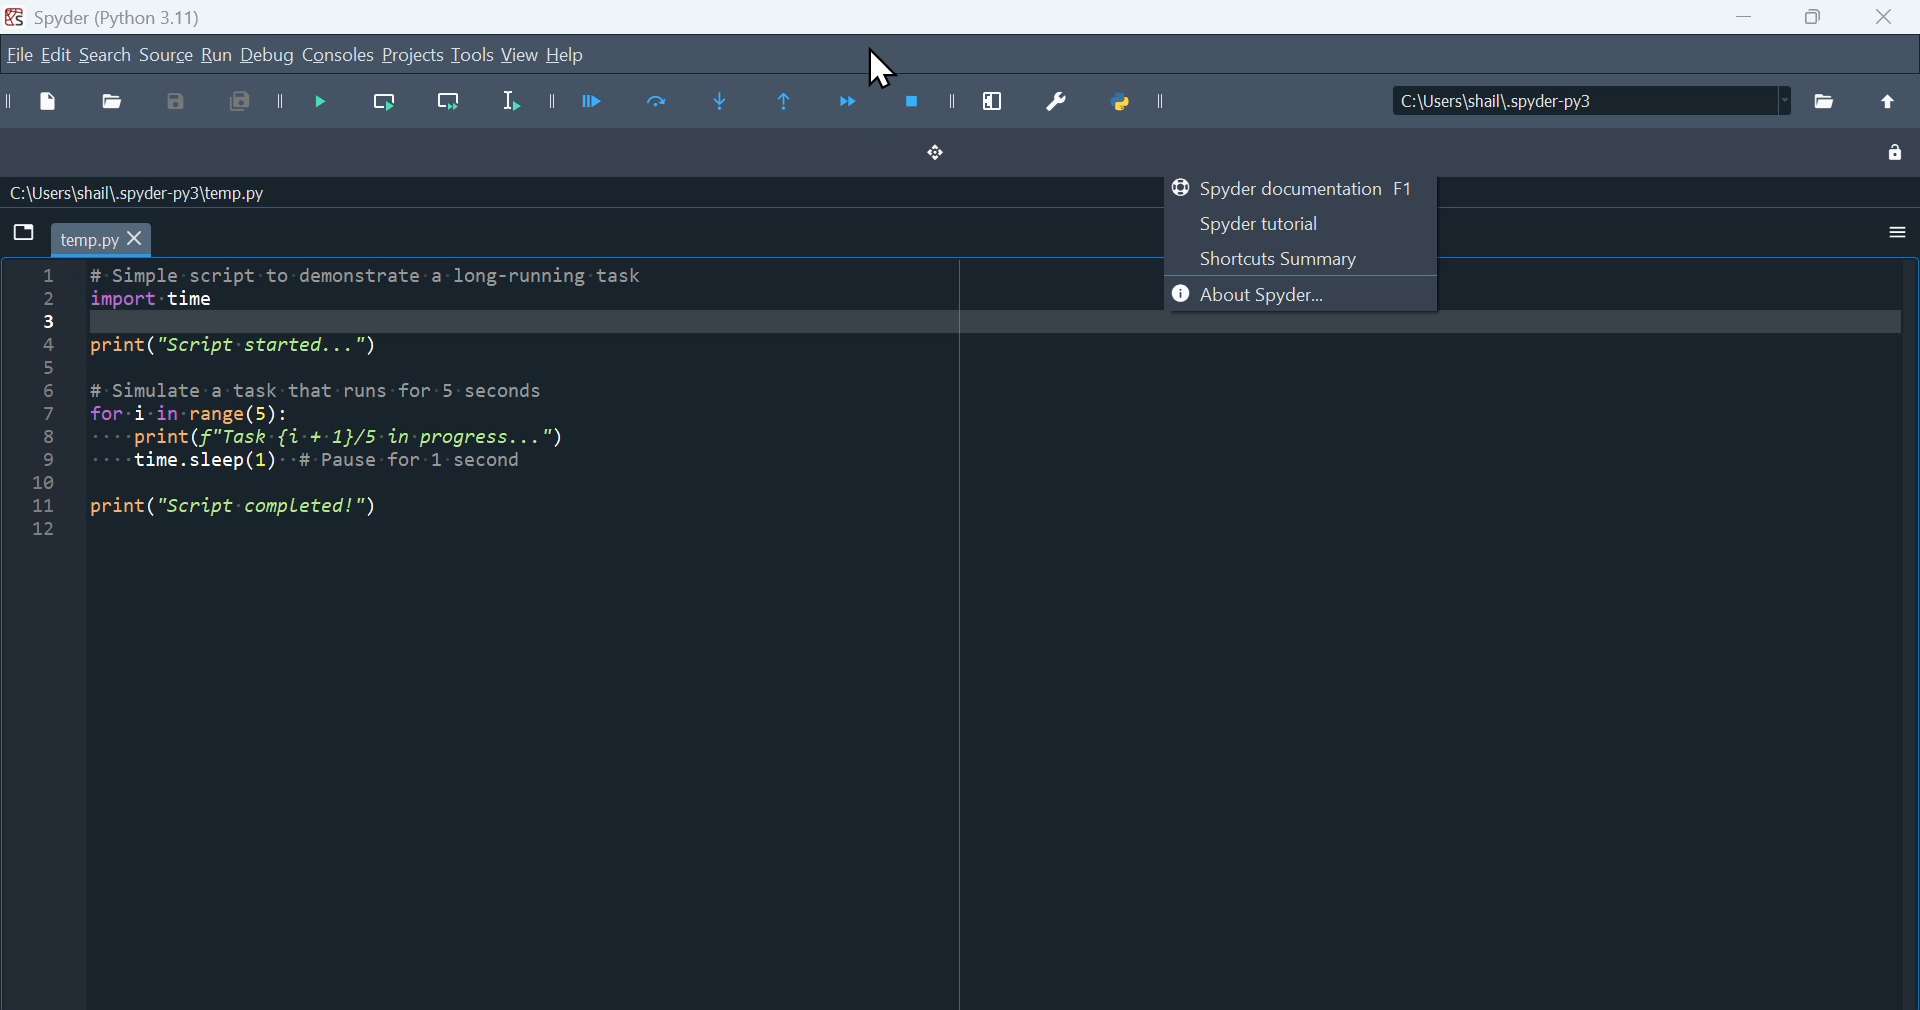 This screenshot has height=1010, width=1920. What do you see at coordinates (659, 101) in the screenshot?
I see `Run current cell` at bounding box center [659, 101].